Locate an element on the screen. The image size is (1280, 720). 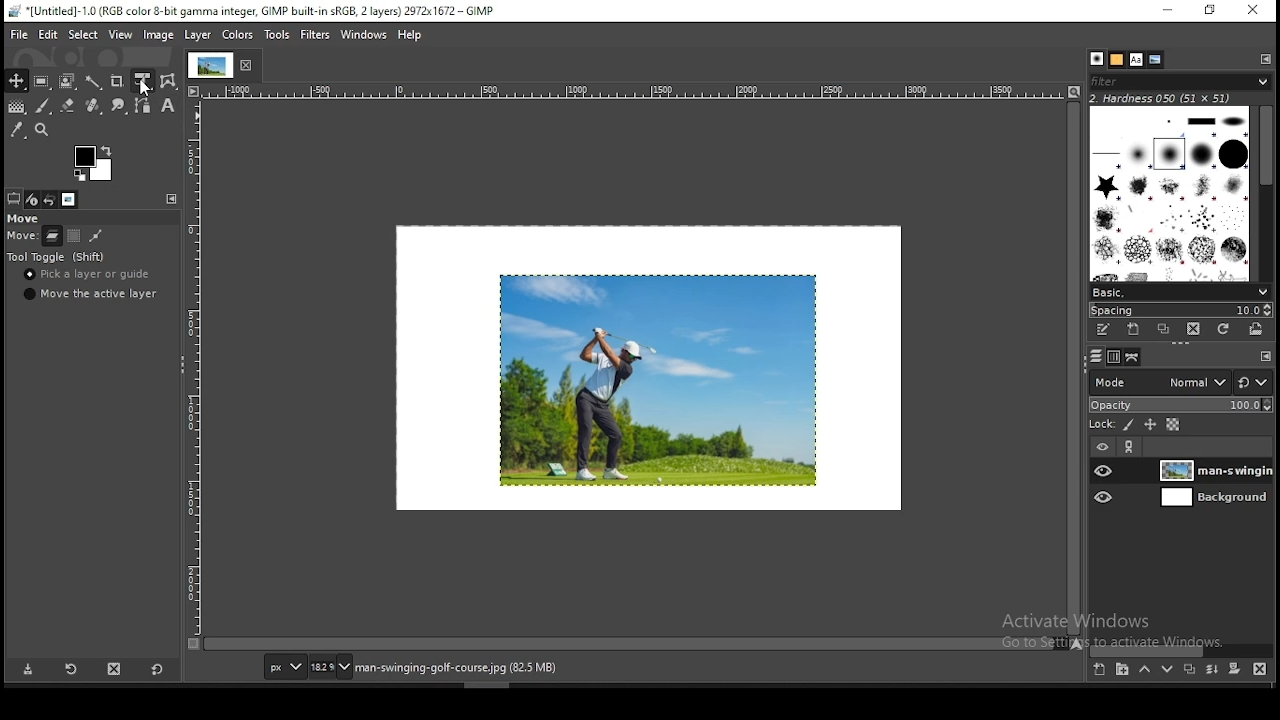
heal tool is located at coordinates (93, 108).